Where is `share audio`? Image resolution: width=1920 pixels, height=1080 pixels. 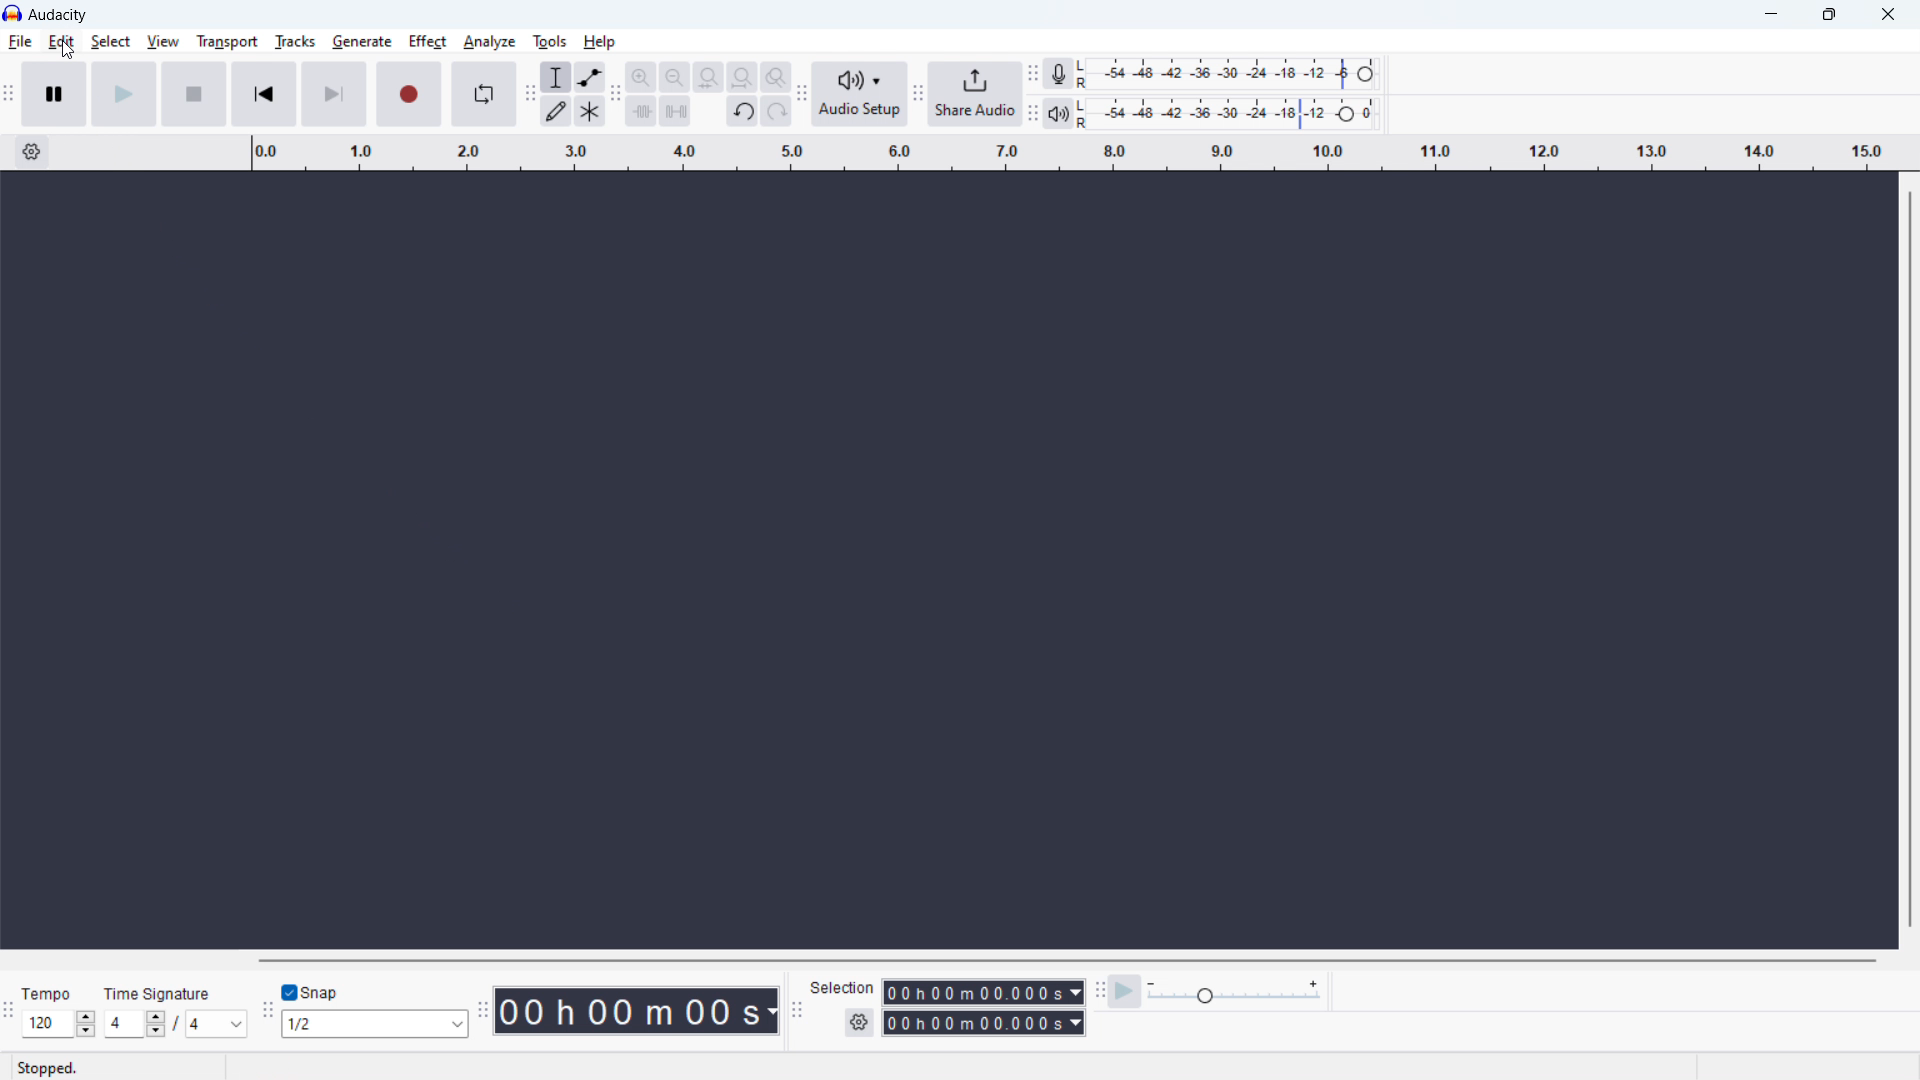 share audio is located at coordinates (977, 94).